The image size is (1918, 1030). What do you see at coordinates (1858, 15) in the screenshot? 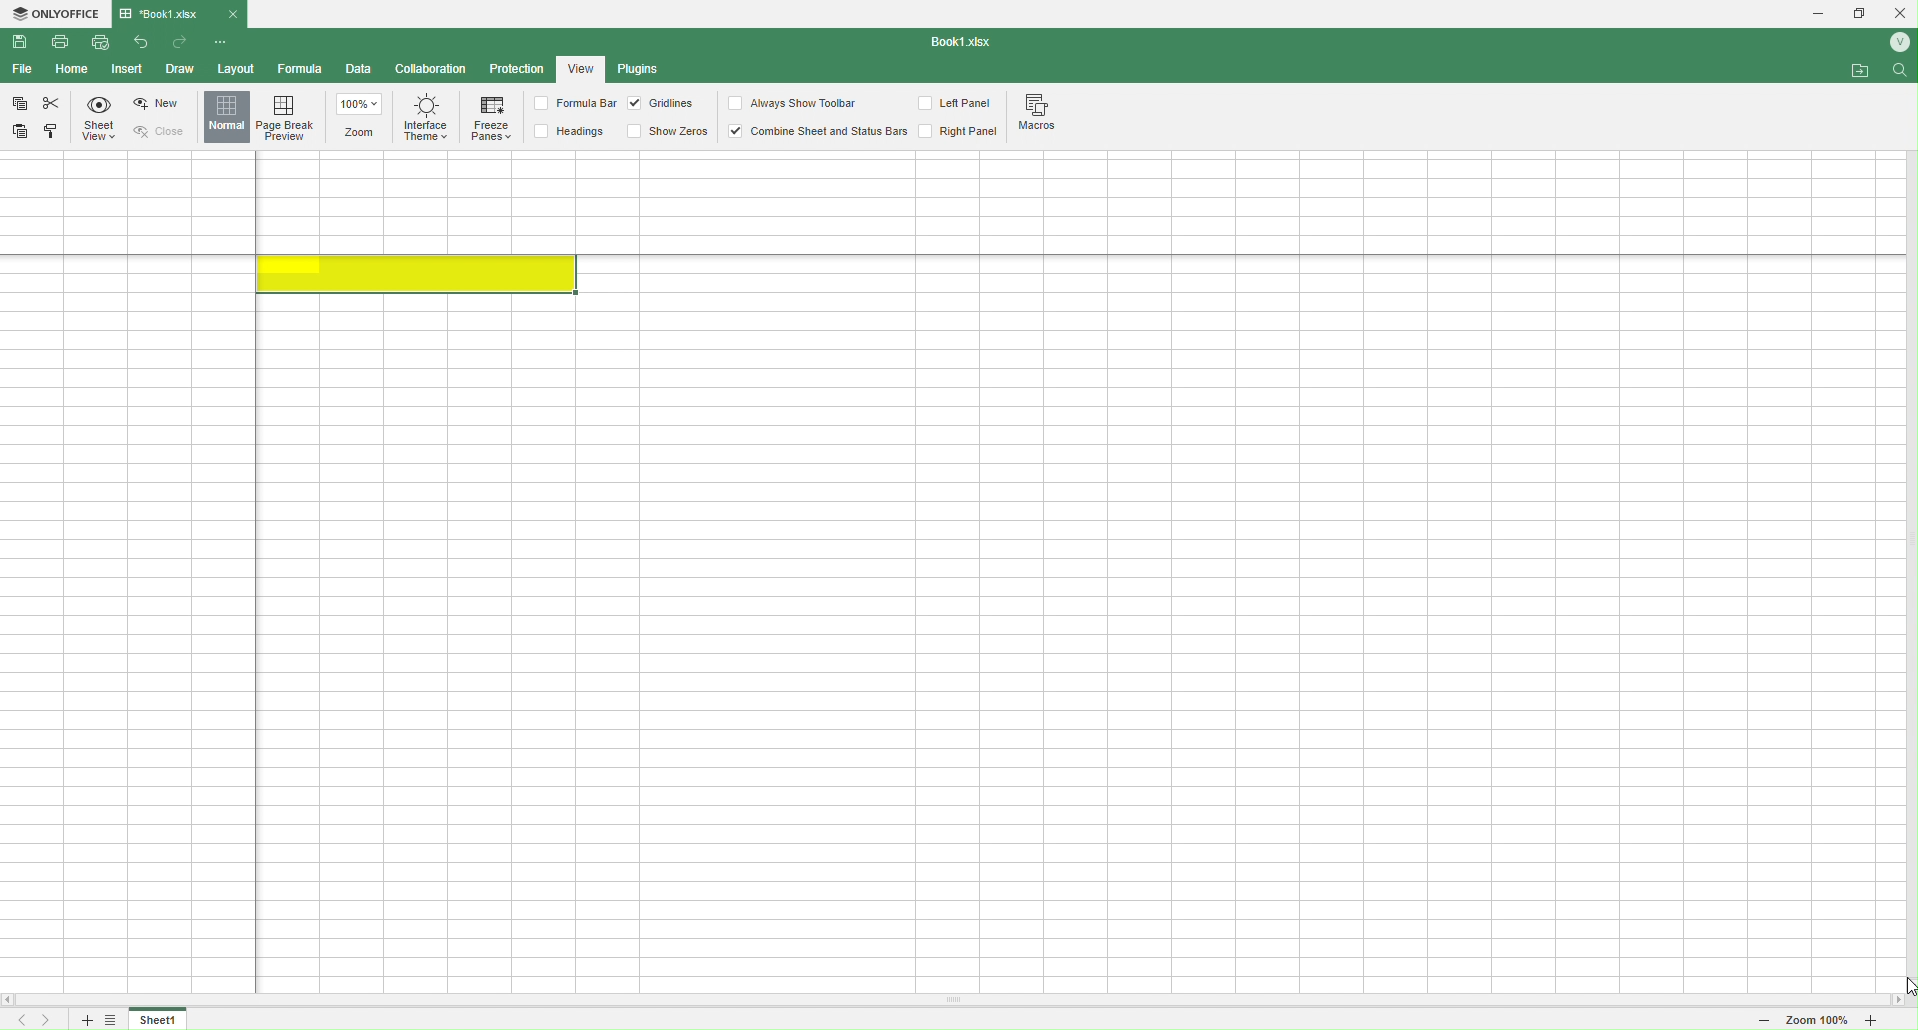
I see `Restore down` at bounding box center [1858, 15].